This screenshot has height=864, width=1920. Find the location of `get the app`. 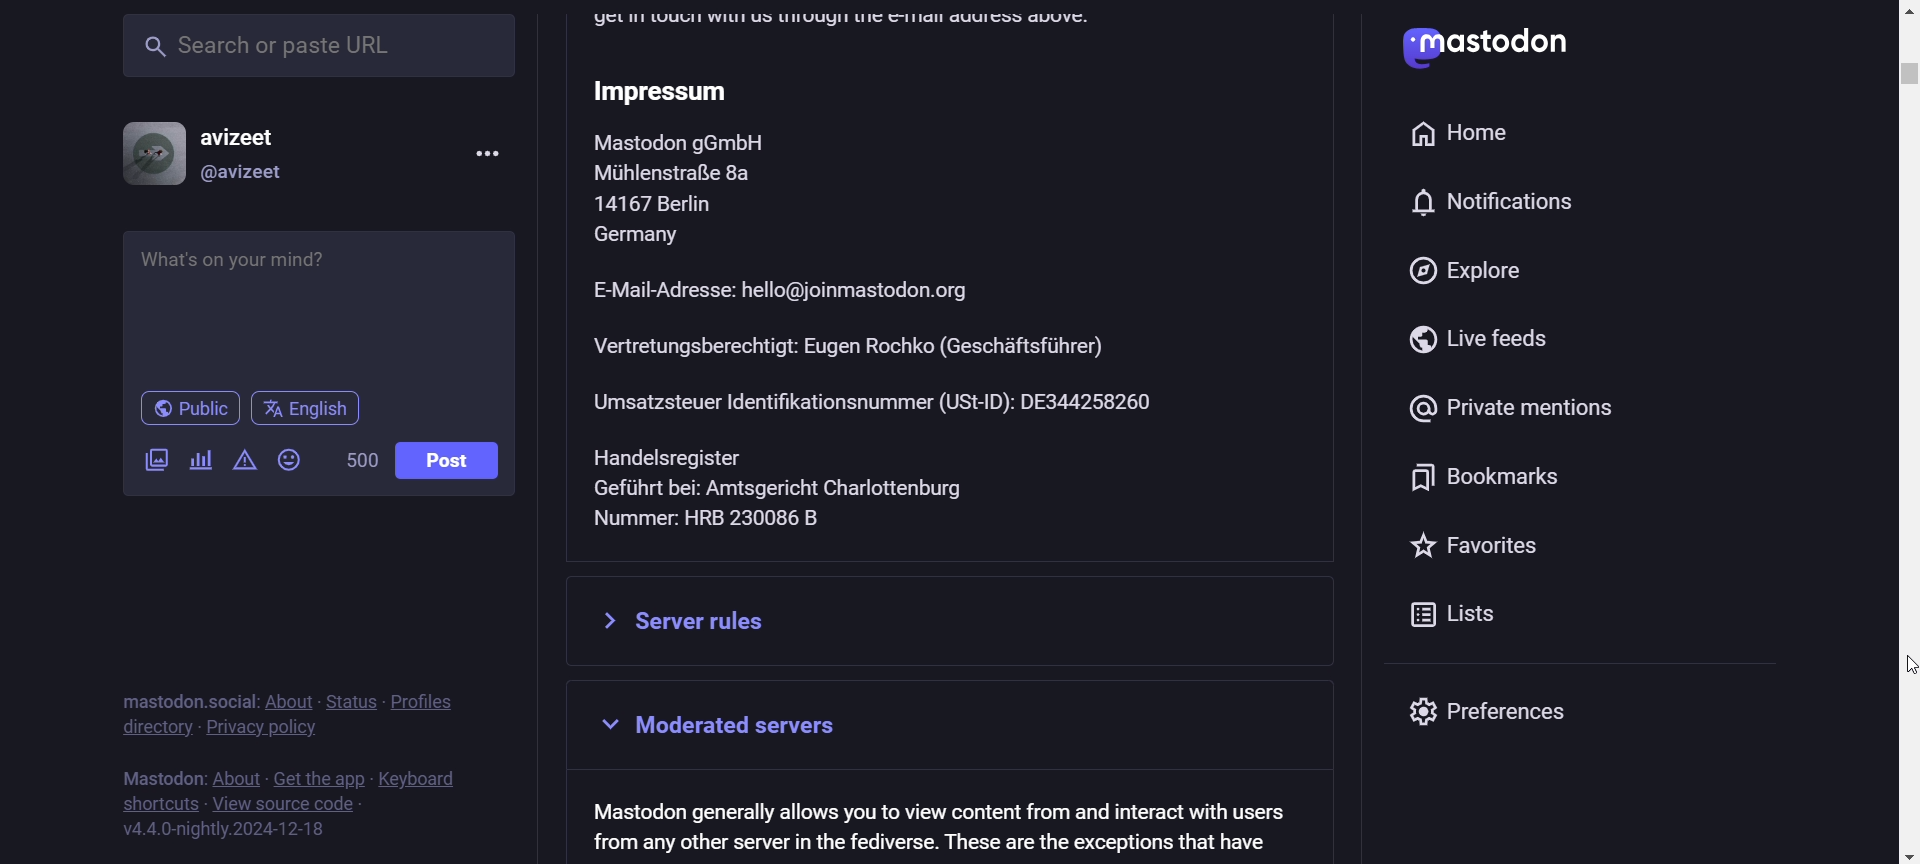

get the app is located at coordinates (319, 776).